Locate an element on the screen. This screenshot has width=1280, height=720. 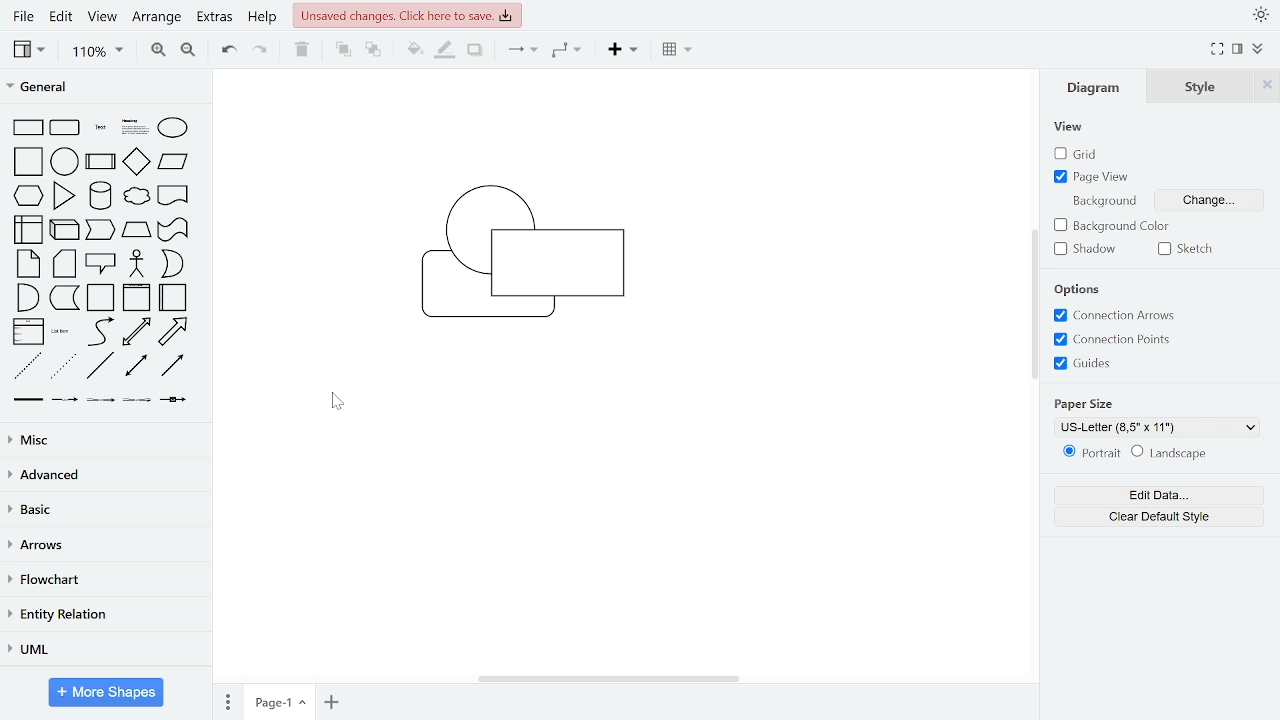
zoom is located at coordinates (99, 51).